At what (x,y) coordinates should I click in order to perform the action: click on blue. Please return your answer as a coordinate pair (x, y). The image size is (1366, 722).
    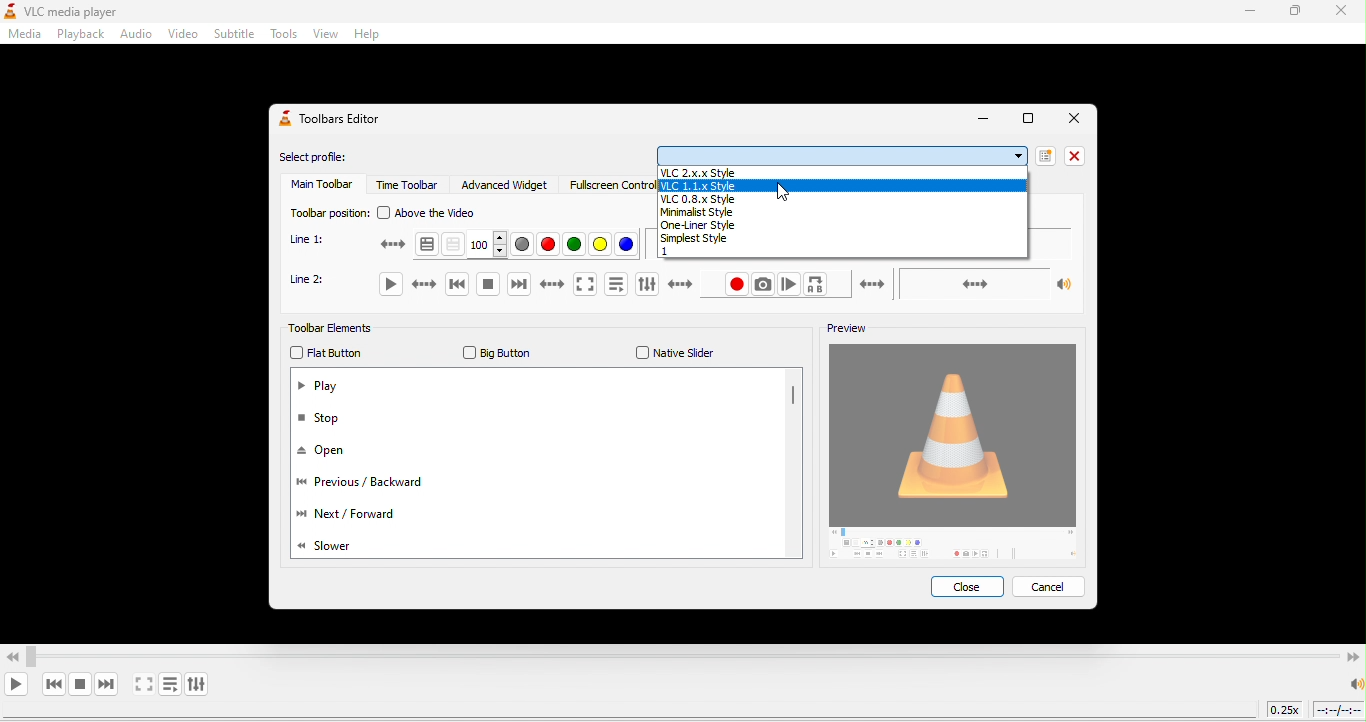
    Looking at the image, I should click on (629, 243).